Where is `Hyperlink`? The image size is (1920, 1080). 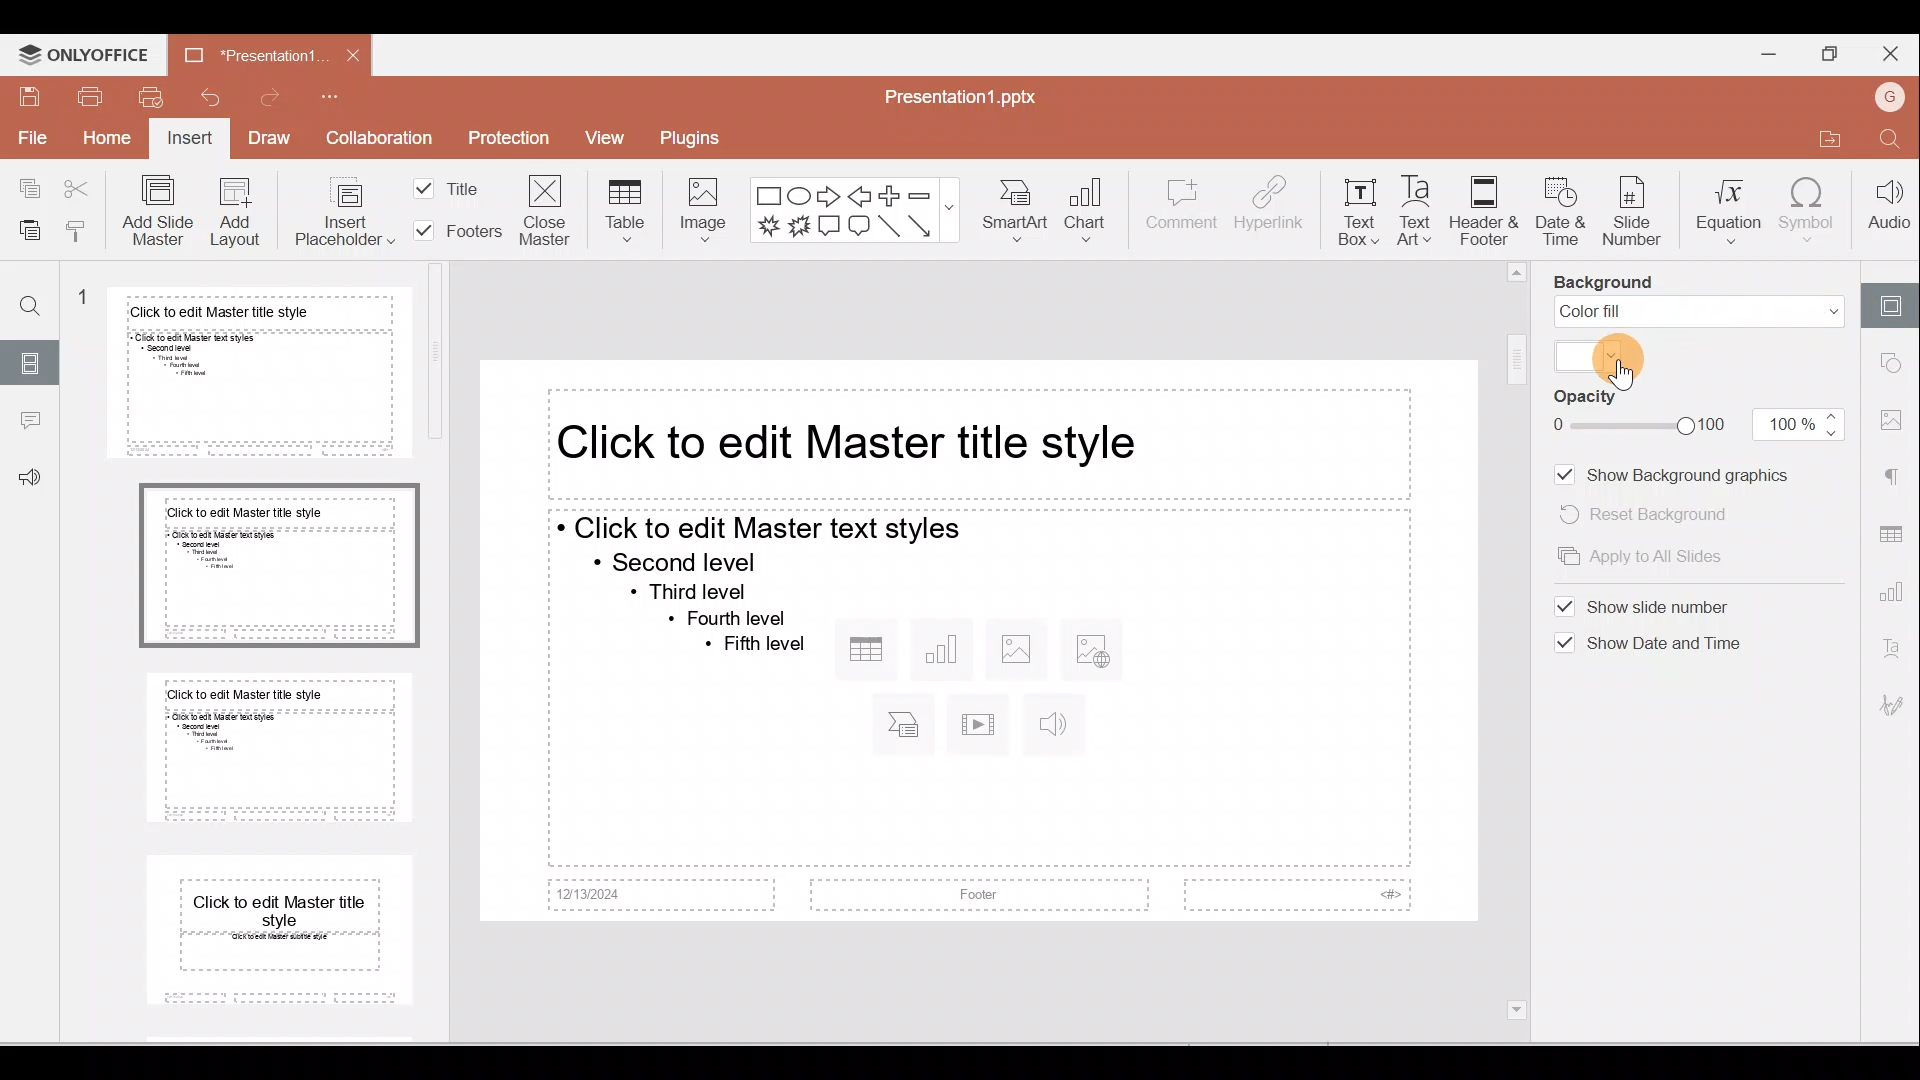
Hyperlink is located at coordinates (1270, 209).